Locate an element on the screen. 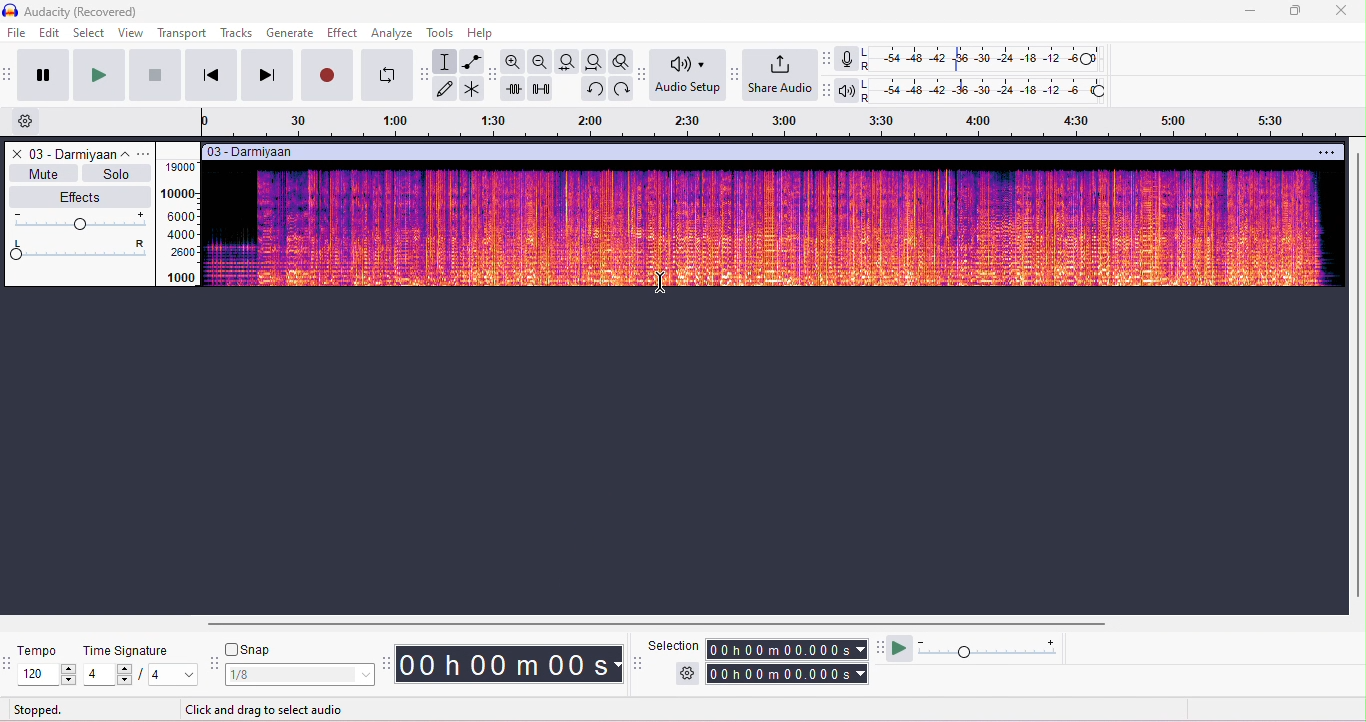  snap tool bar is located at coordinates (217, 664).